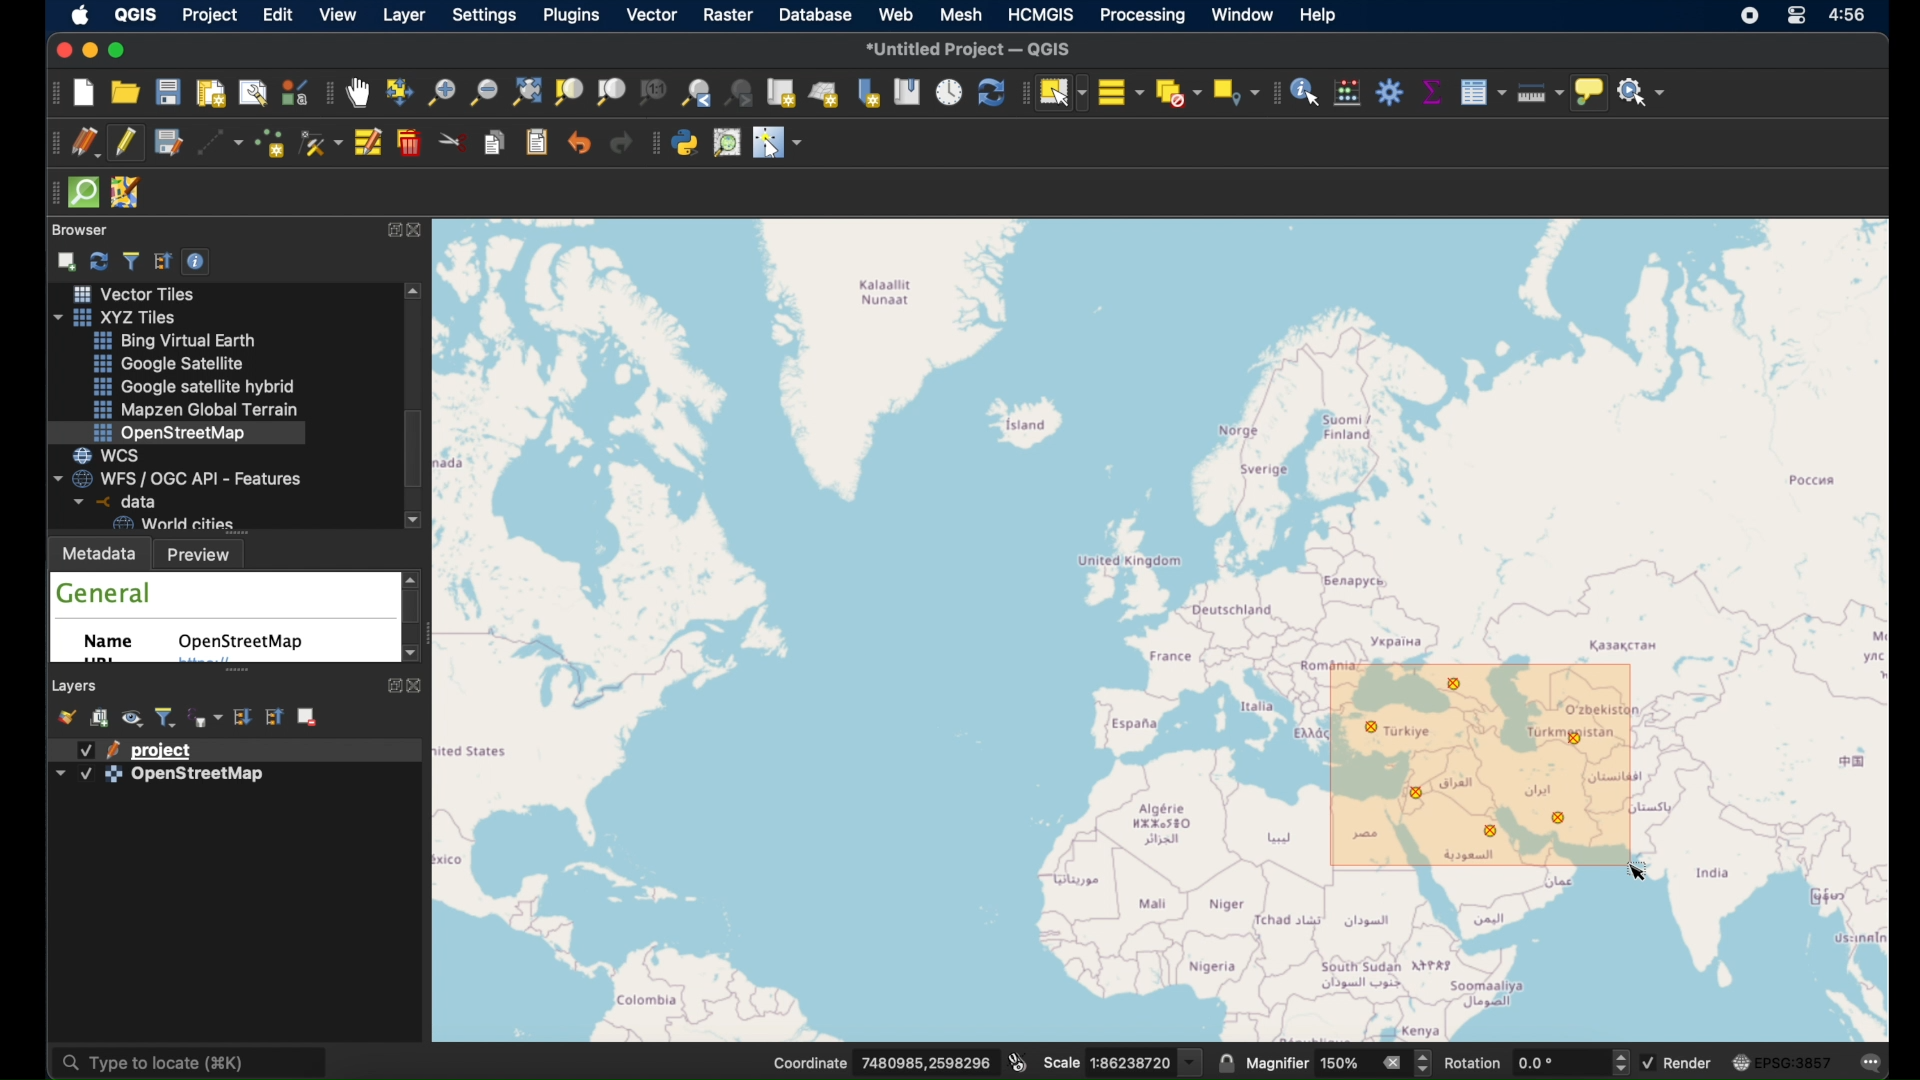  What do you see at coordinates (111, 501) in the screenshot?
I see `data` at bounding box center [111, 501].